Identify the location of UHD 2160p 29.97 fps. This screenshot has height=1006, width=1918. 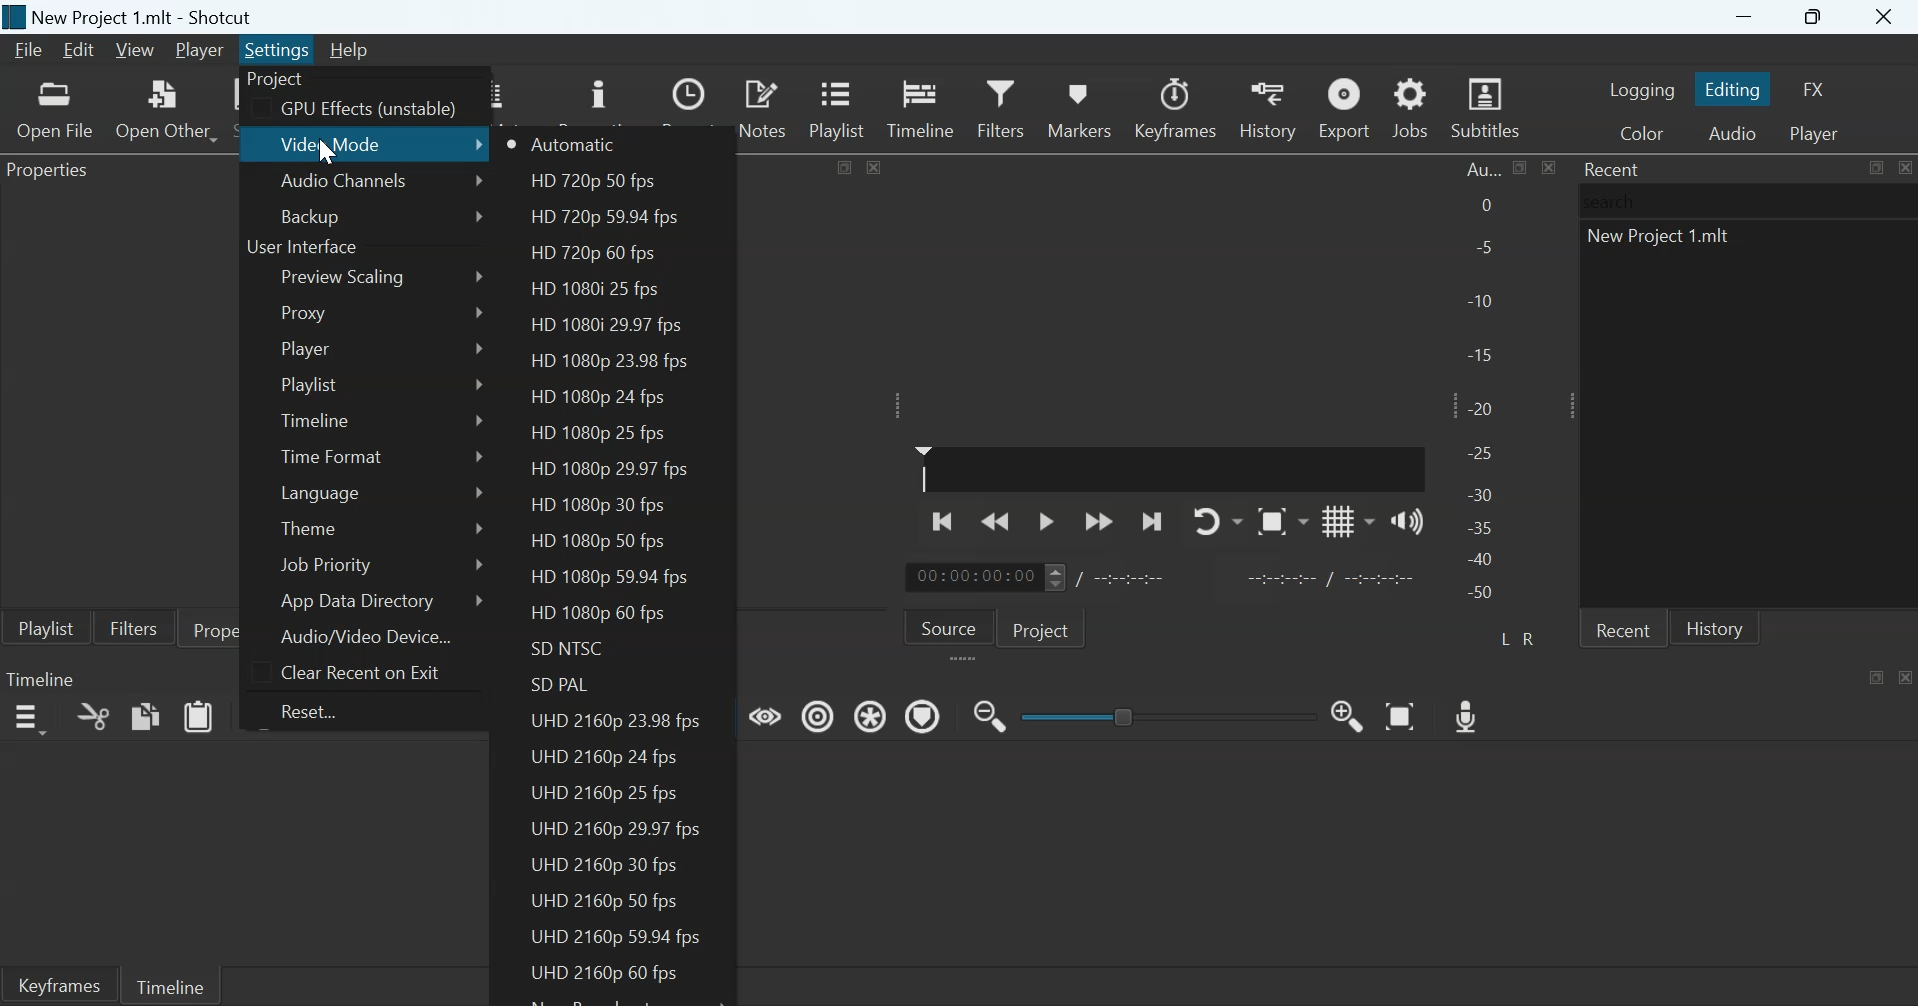
(616, 829).